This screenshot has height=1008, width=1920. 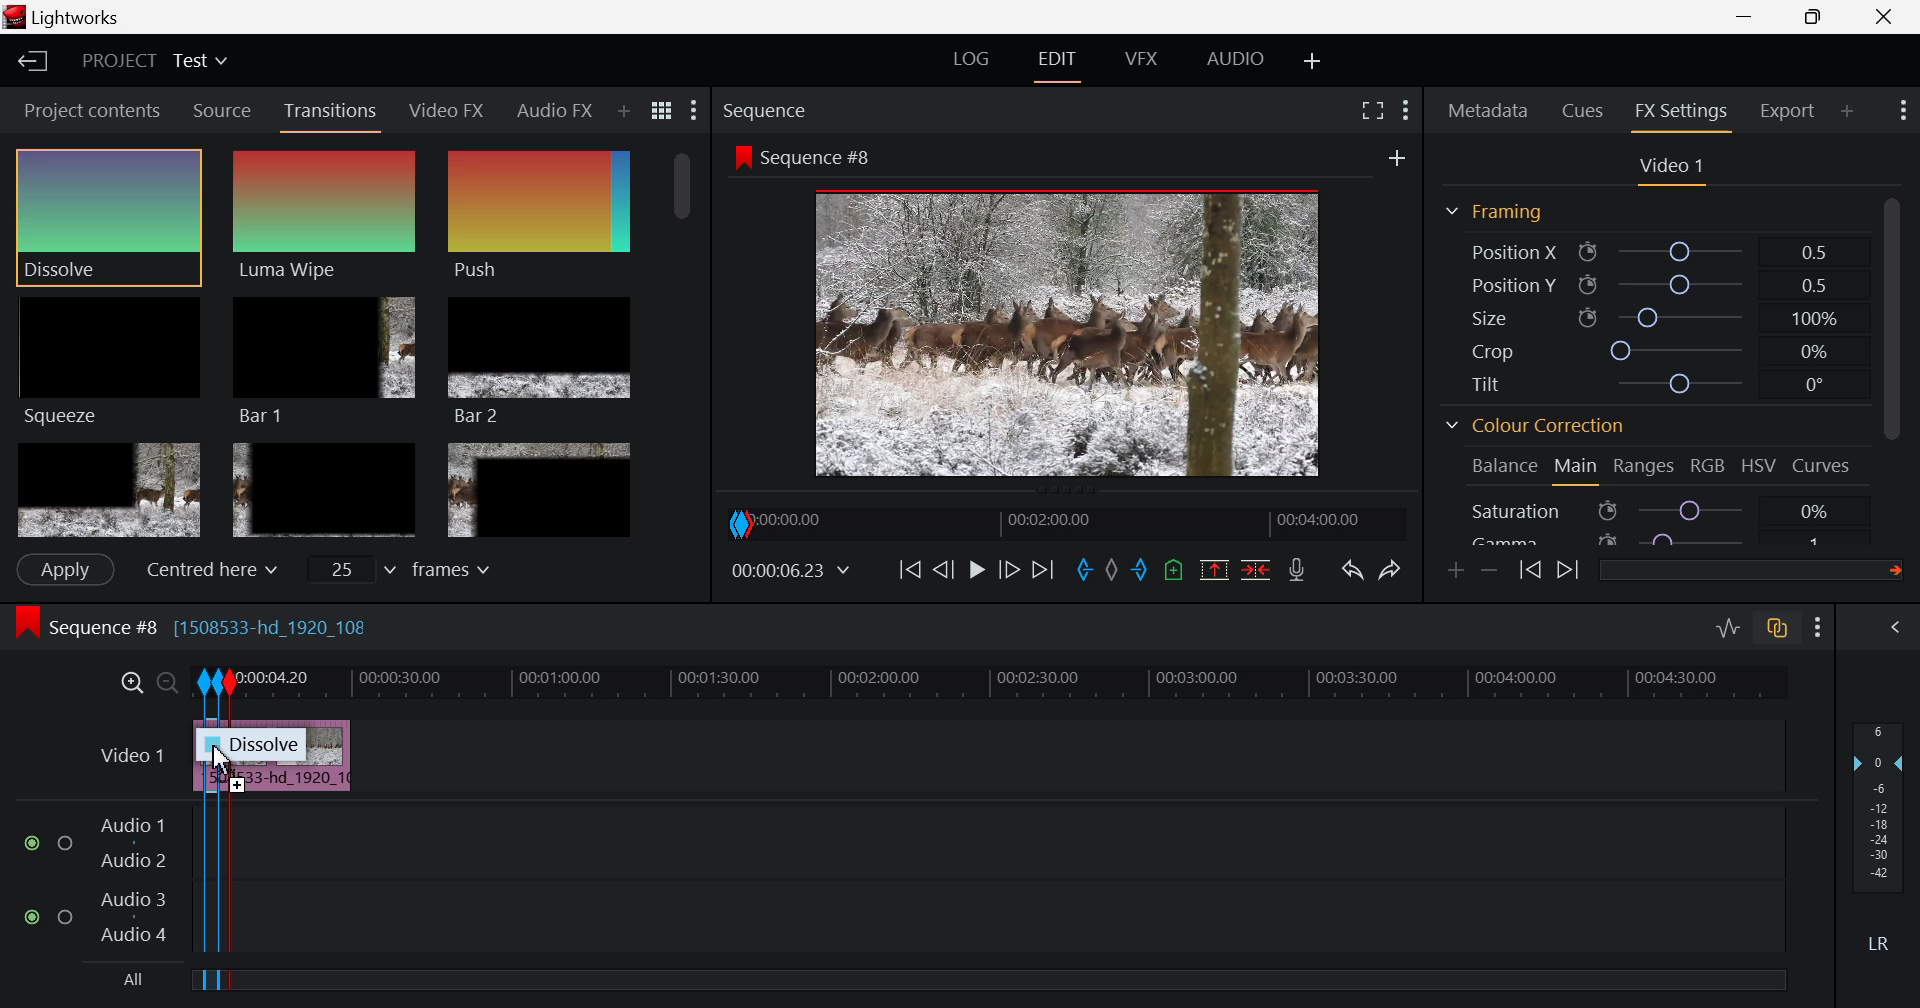 I want to click on Add panel, so click(x=1848, y=114).